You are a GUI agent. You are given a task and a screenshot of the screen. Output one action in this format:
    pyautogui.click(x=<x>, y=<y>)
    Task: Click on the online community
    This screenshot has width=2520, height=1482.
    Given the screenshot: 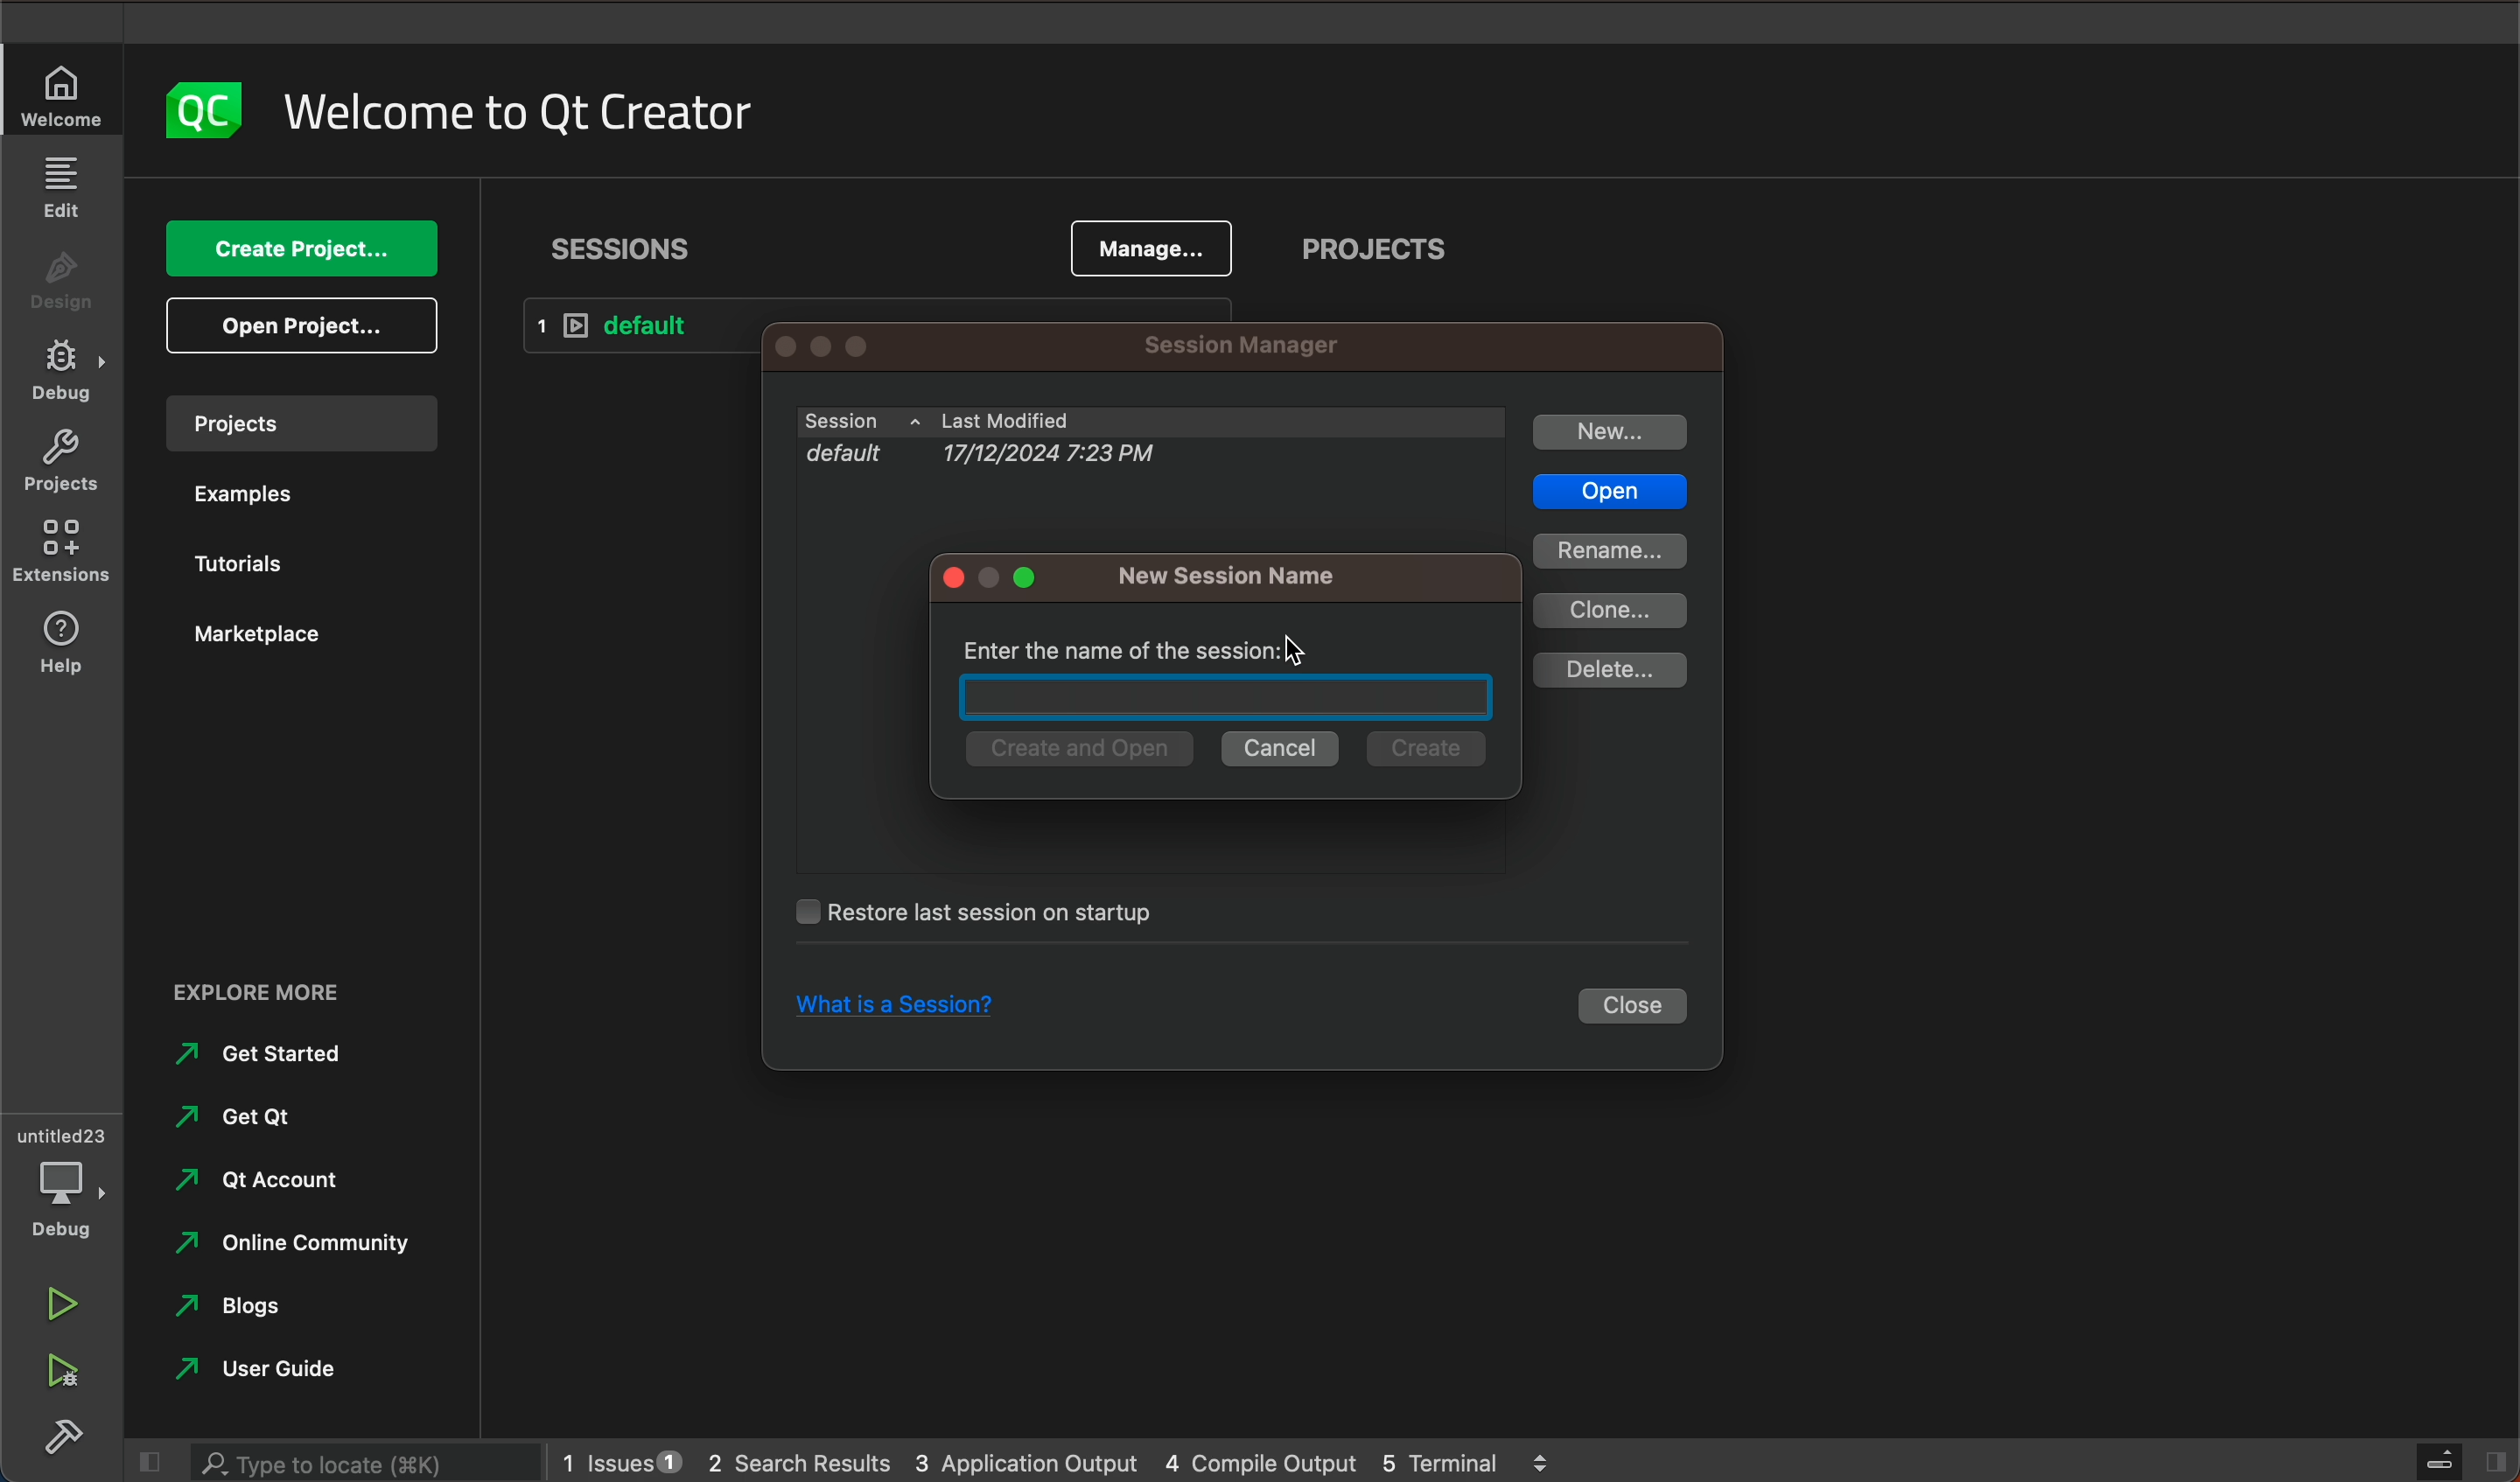 What is the action you would take?
    pyautogui.click(x=282, y=1243)
    